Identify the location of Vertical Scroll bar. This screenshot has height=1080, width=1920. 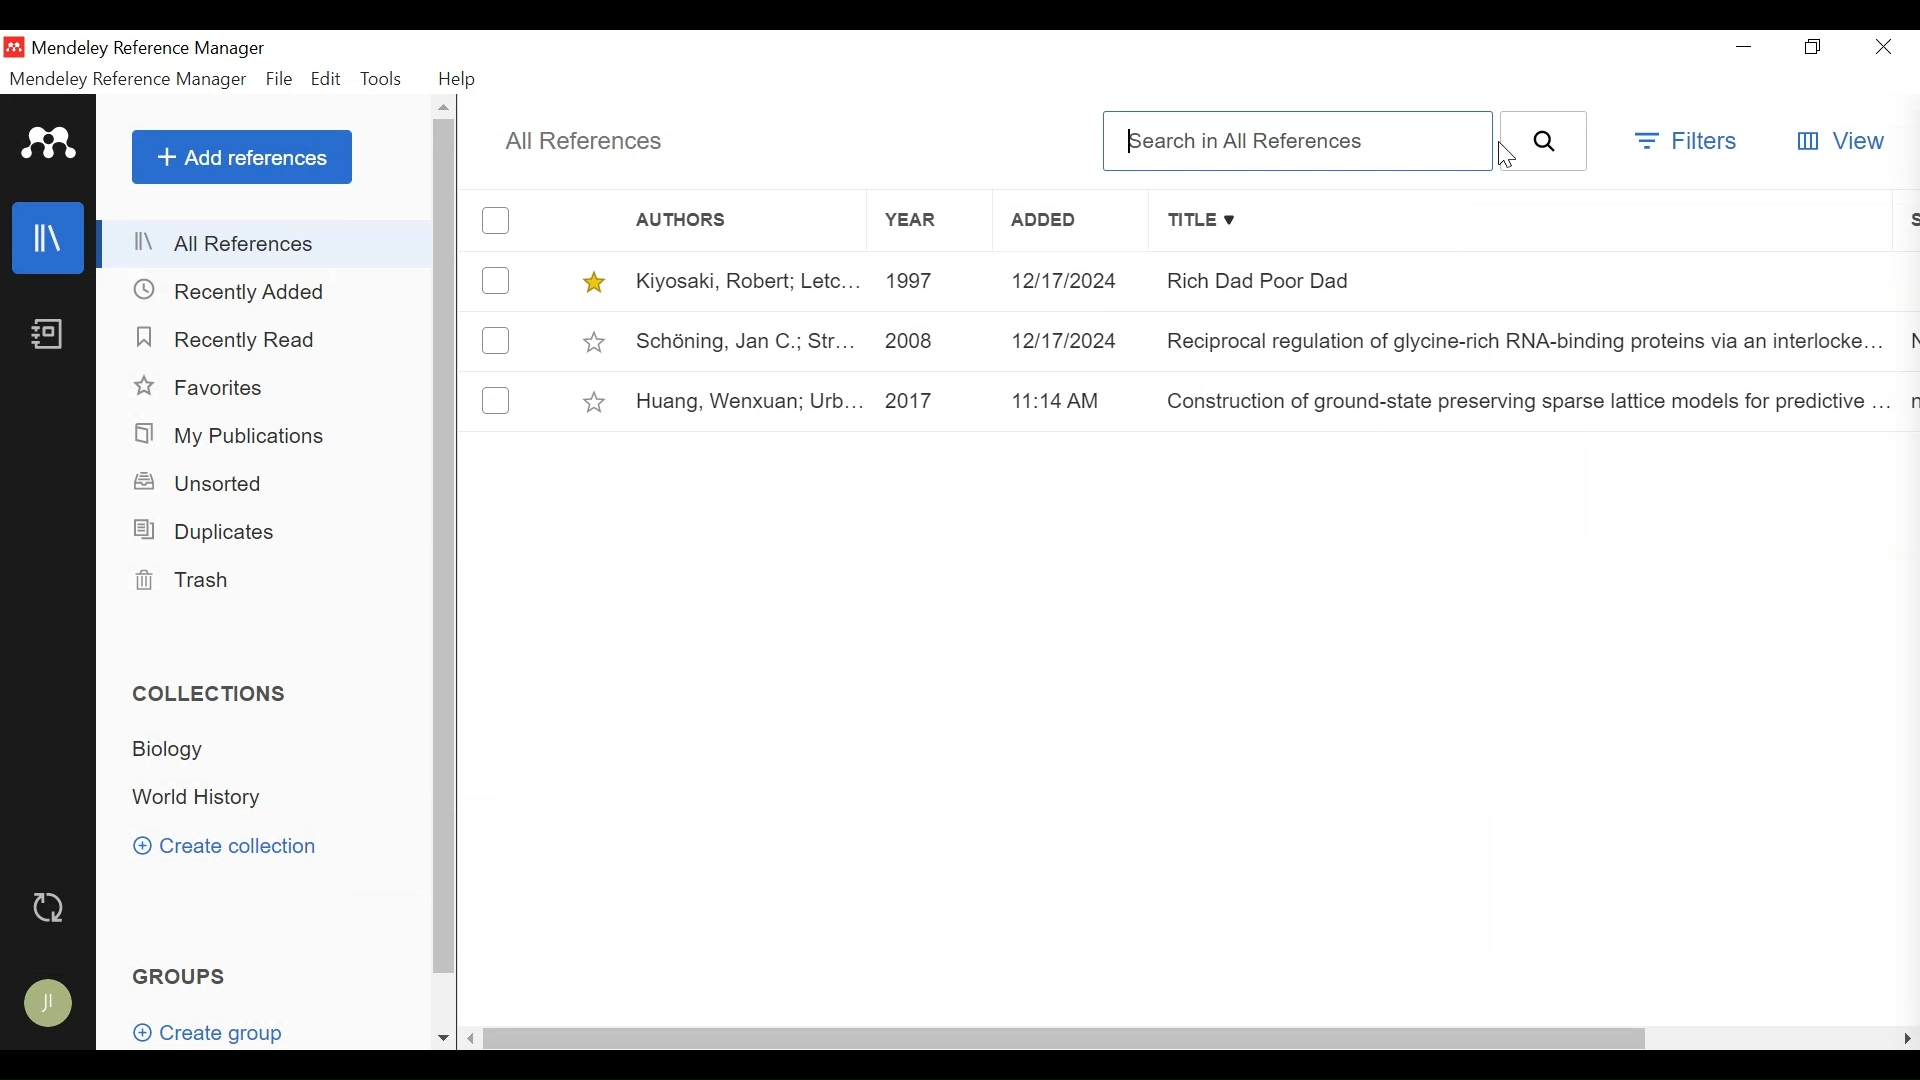
(443, 547).